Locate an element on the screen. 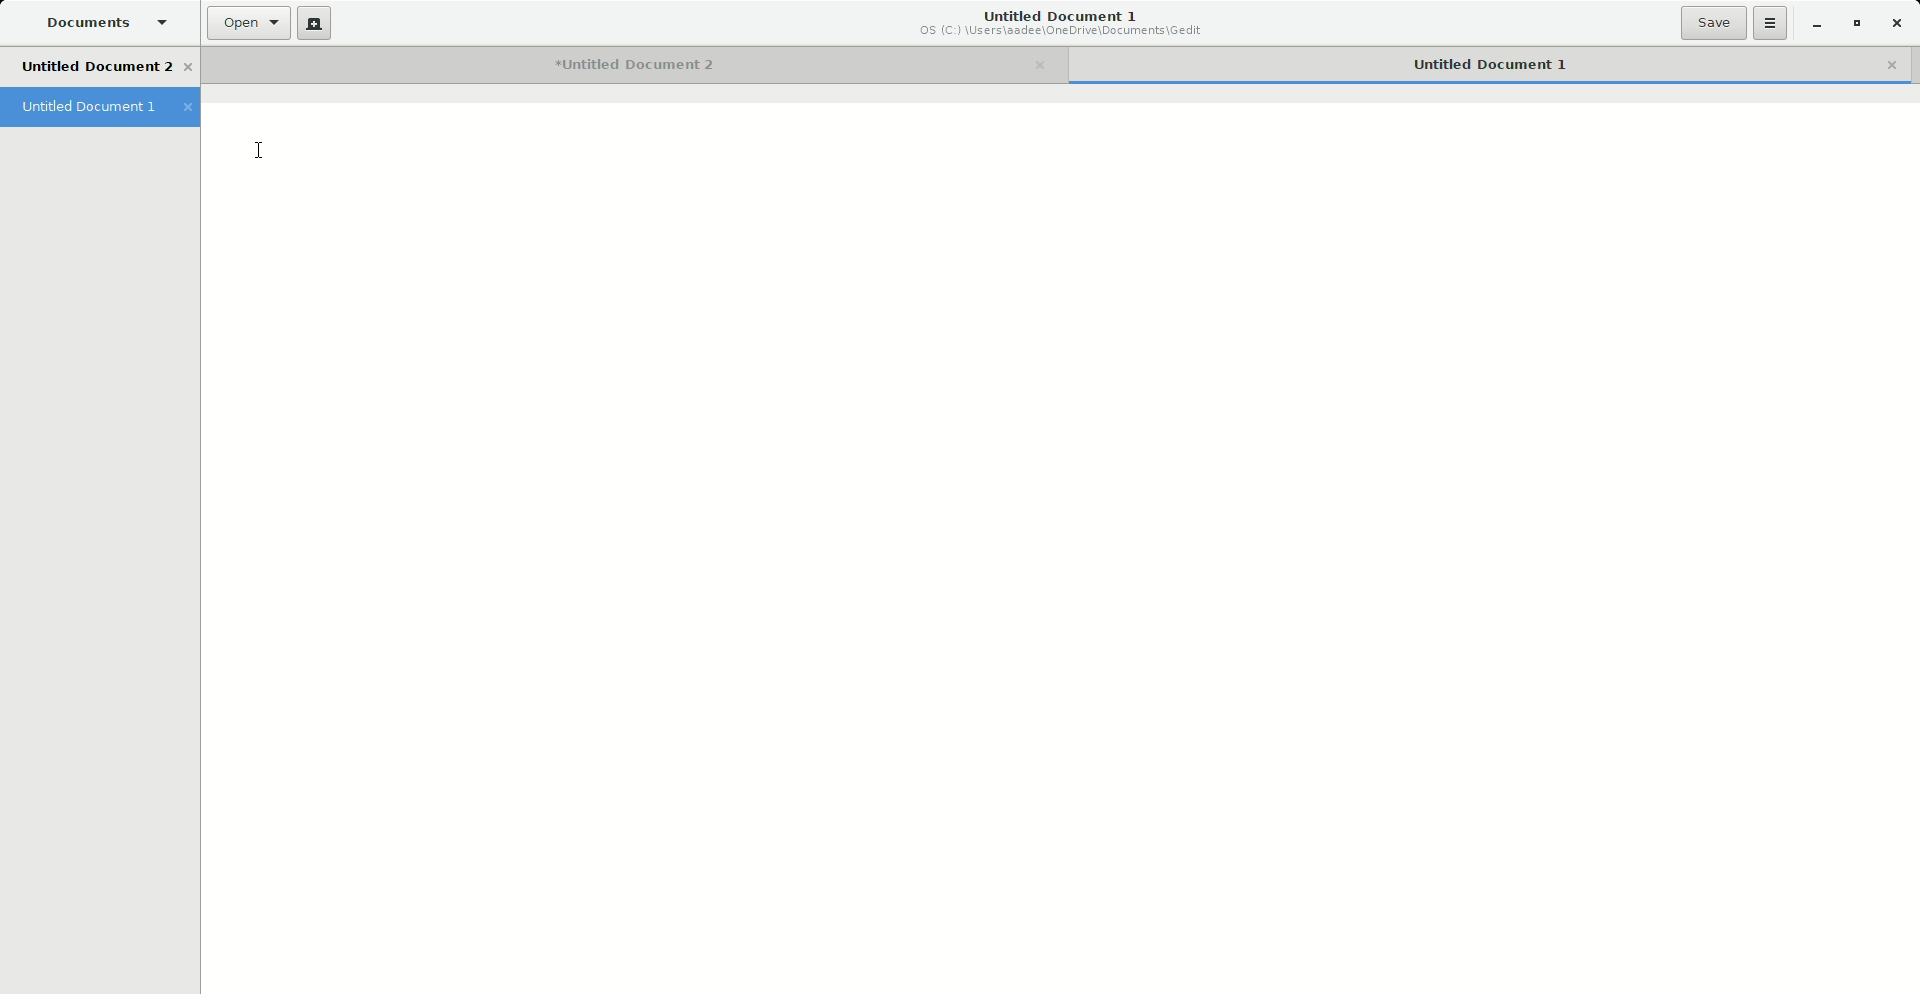 The width and height of the screenshot is (1920, 994). Save is located at coordinates (1713, 23).